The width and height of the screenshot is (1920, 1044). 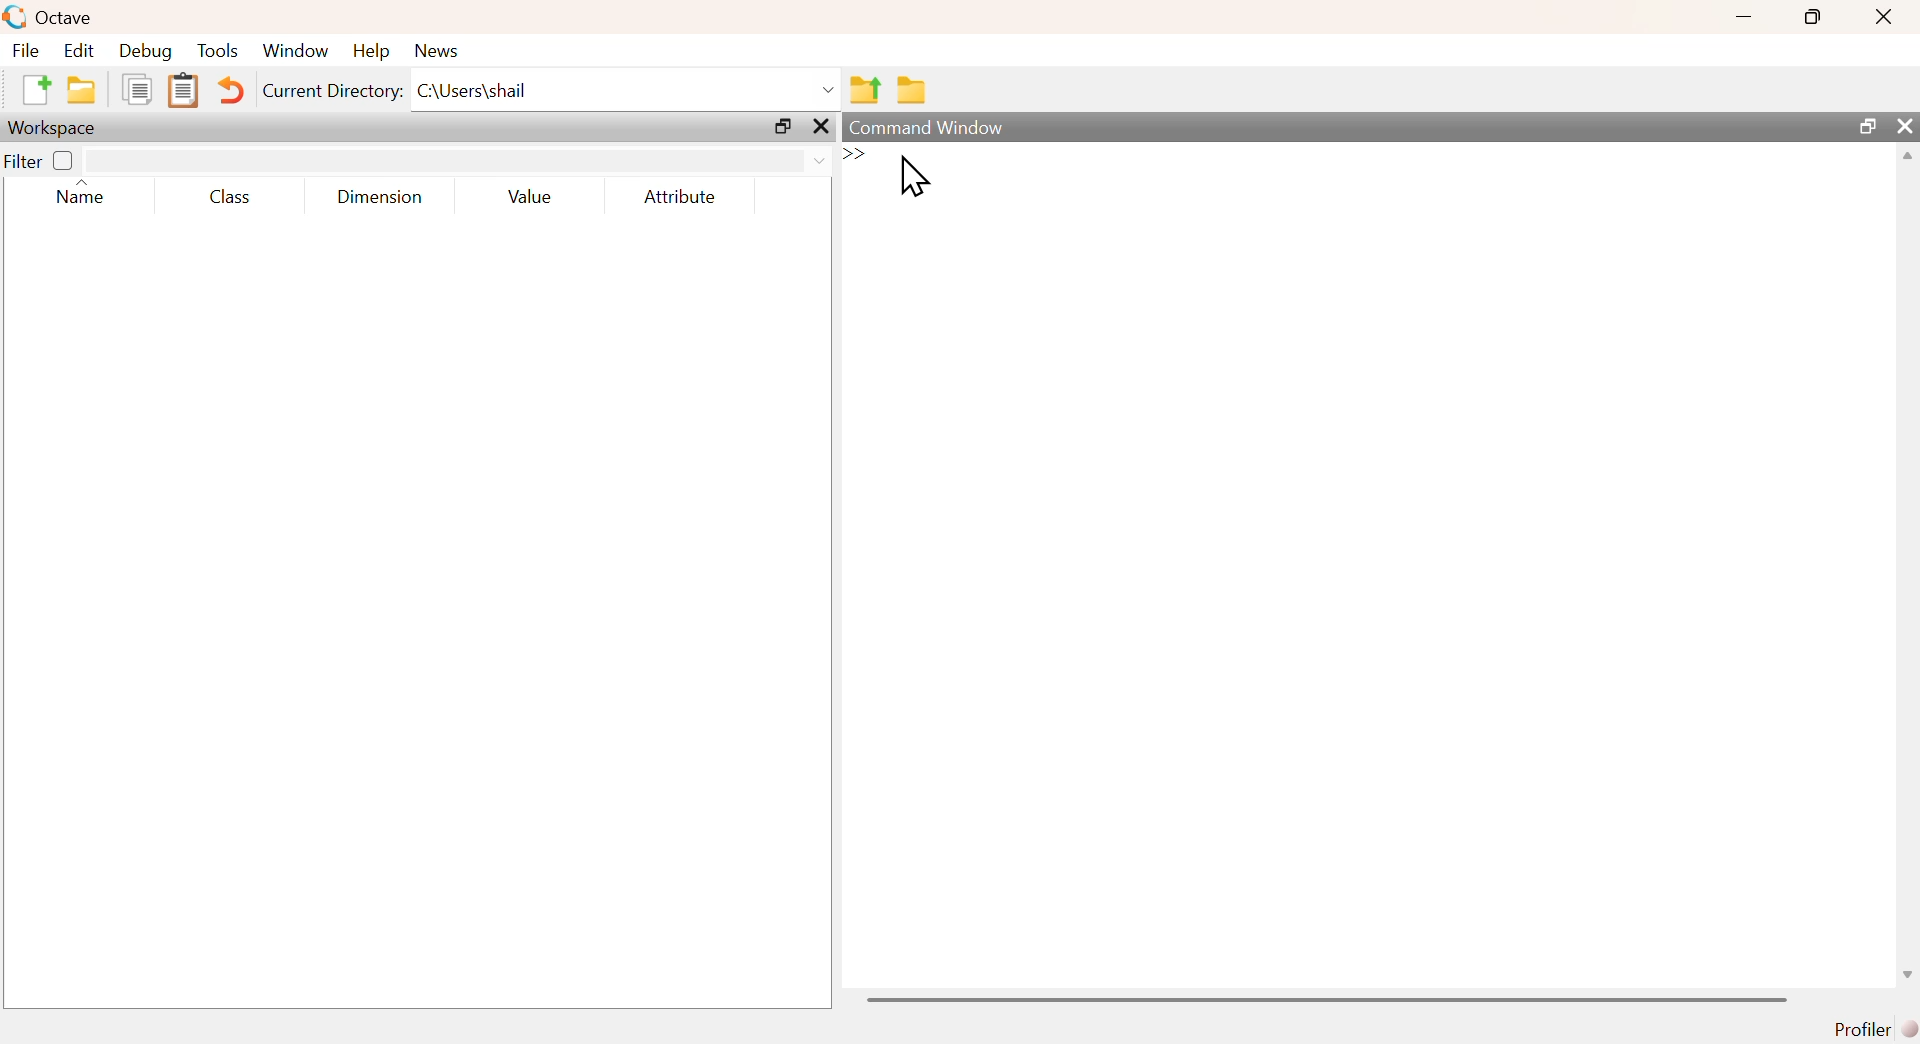 What do you see at coordinates (1057, 172) in the screenshot?
I see `commands` at bounding box center [1057, 172].